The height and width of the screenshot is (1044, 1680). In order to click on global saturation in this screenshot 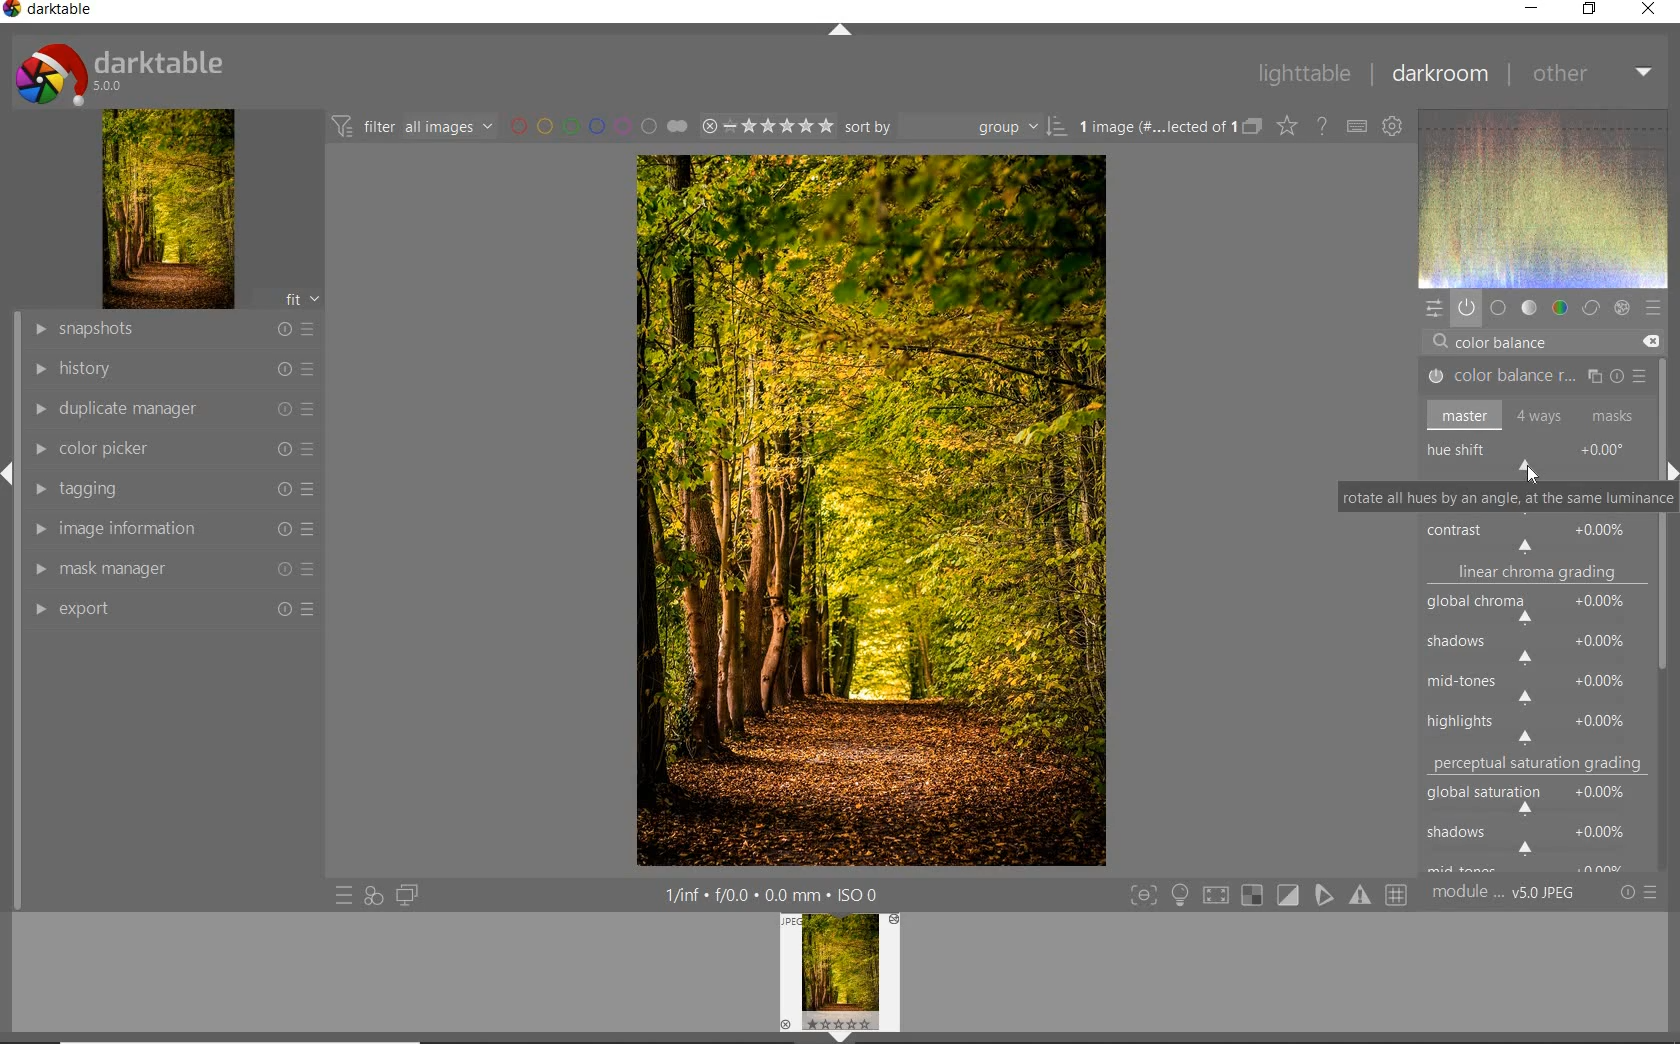, I will do `click(1537, 796)`.